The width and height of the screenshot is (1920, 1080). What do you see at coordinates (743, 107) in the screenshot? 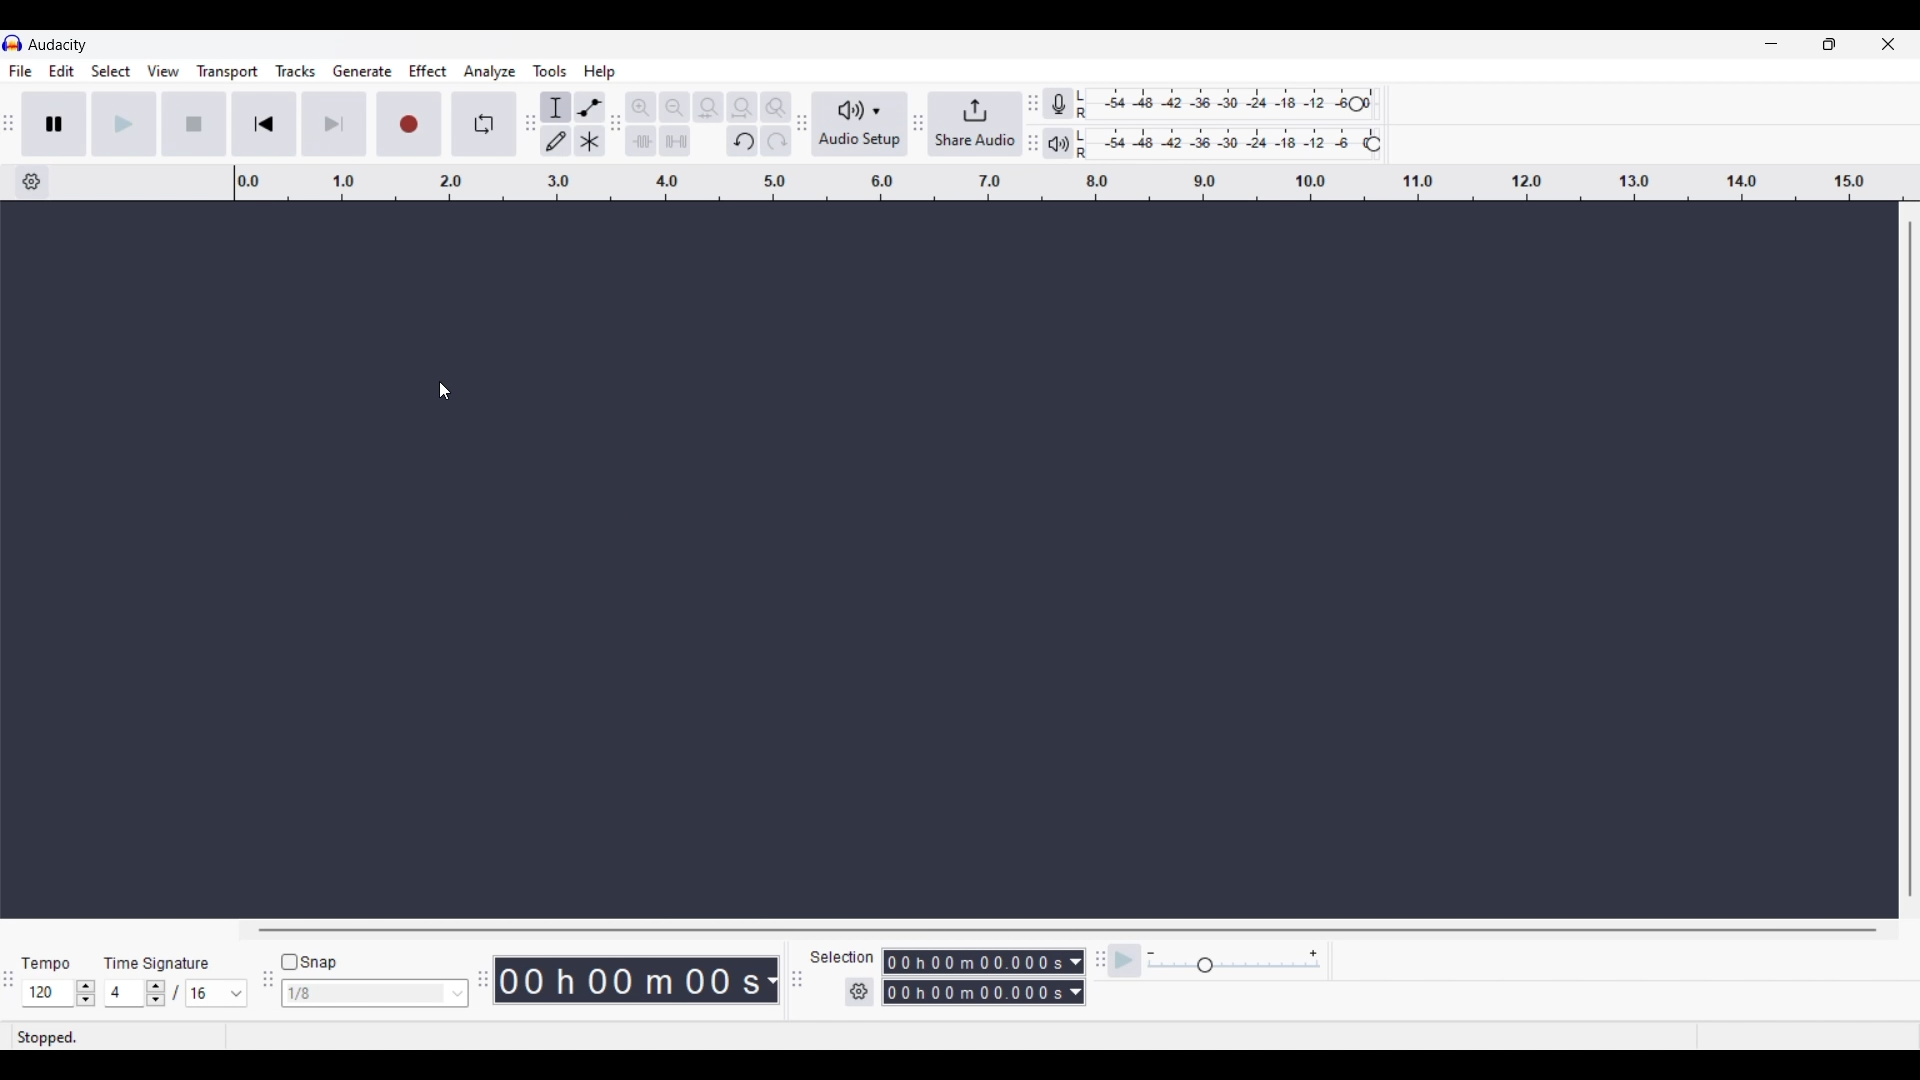
I see `Fit project to width` at bounding box center [743, 107].